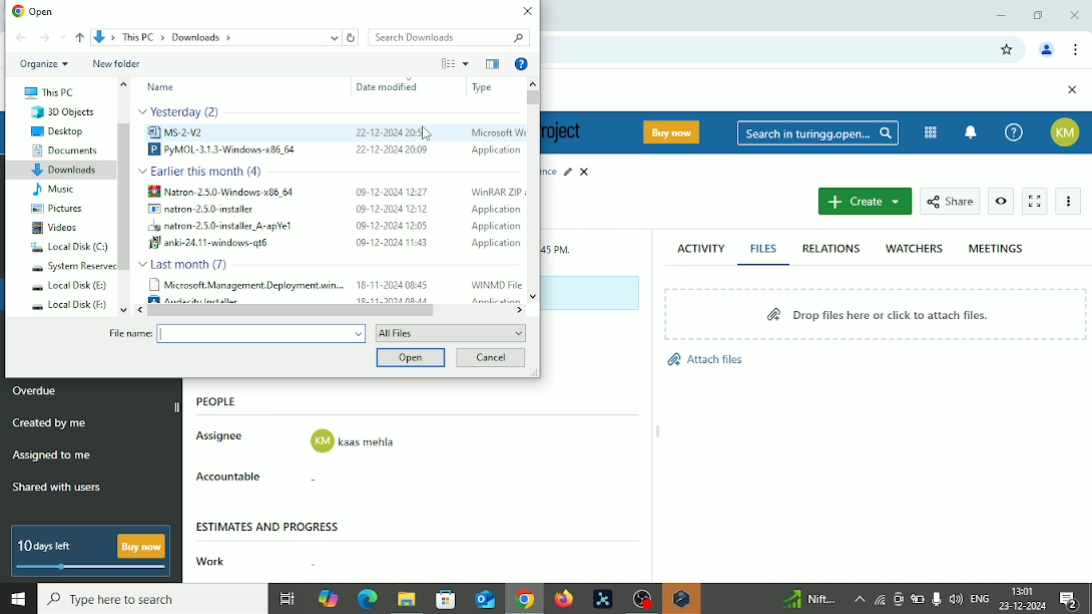  I want to click on Desktop, so click(61, 131).